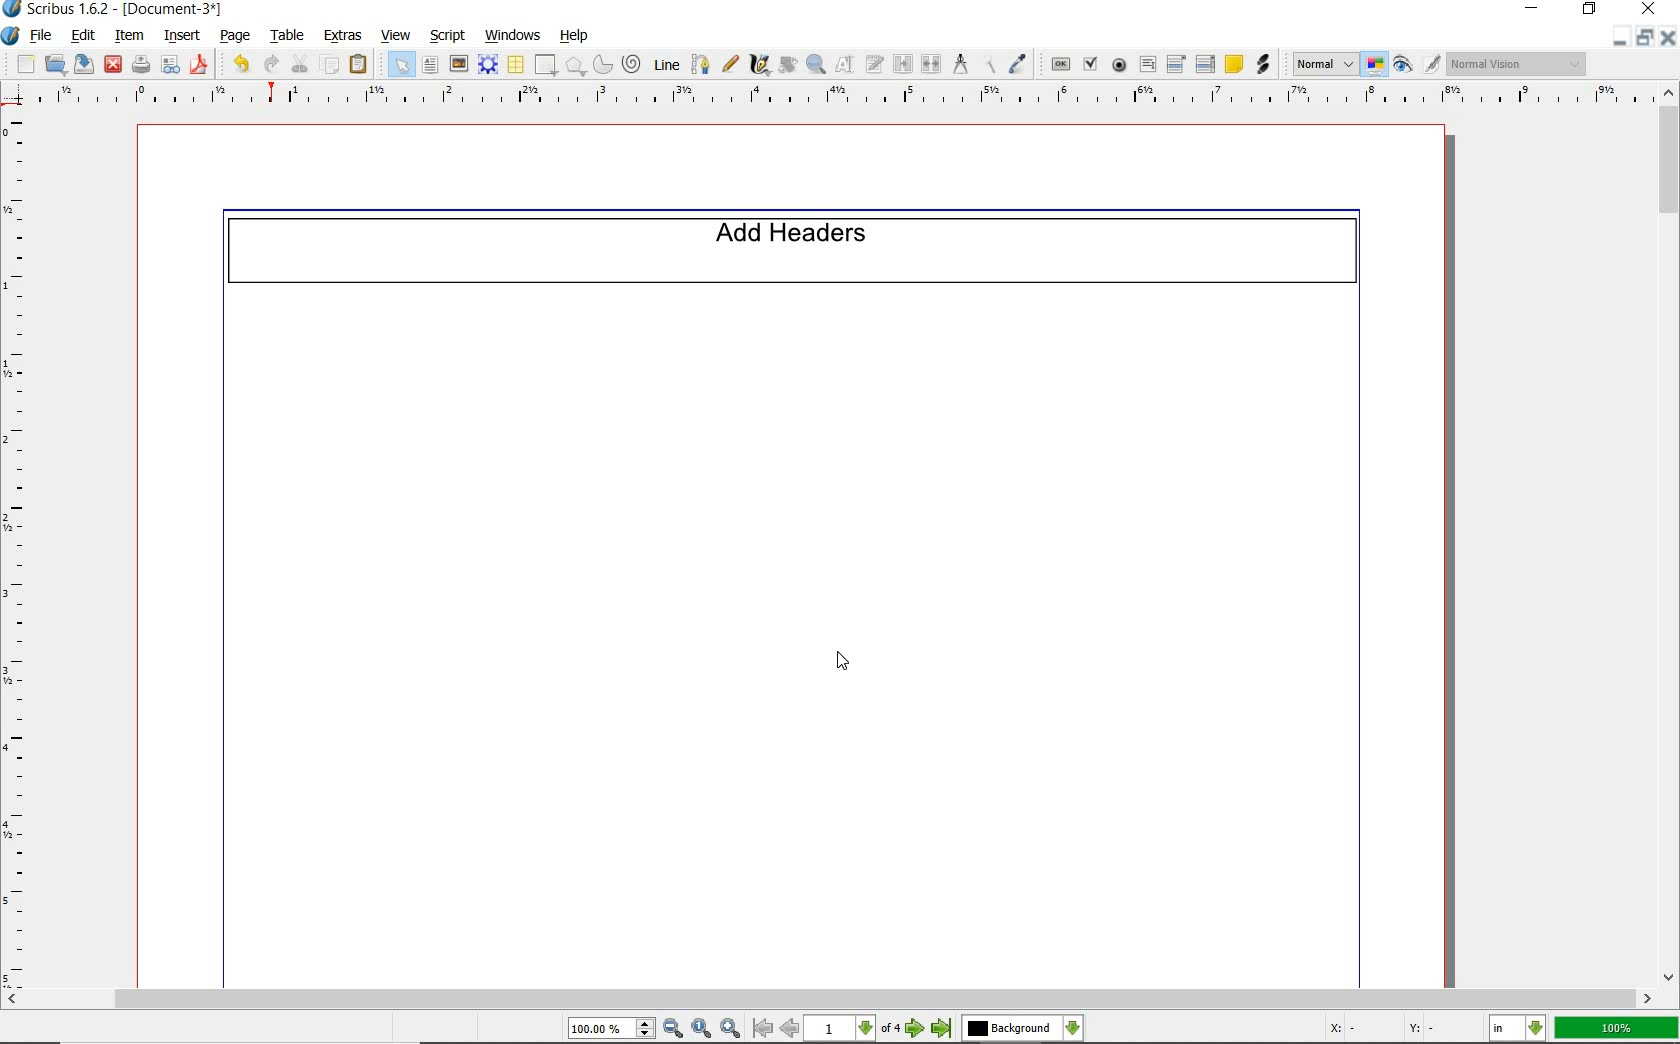 The width and height of the screenshot is (1680, 1044). Describe the element at coordinates (613, 1029) in the screenshot. I see `select current zoom level` at that location.